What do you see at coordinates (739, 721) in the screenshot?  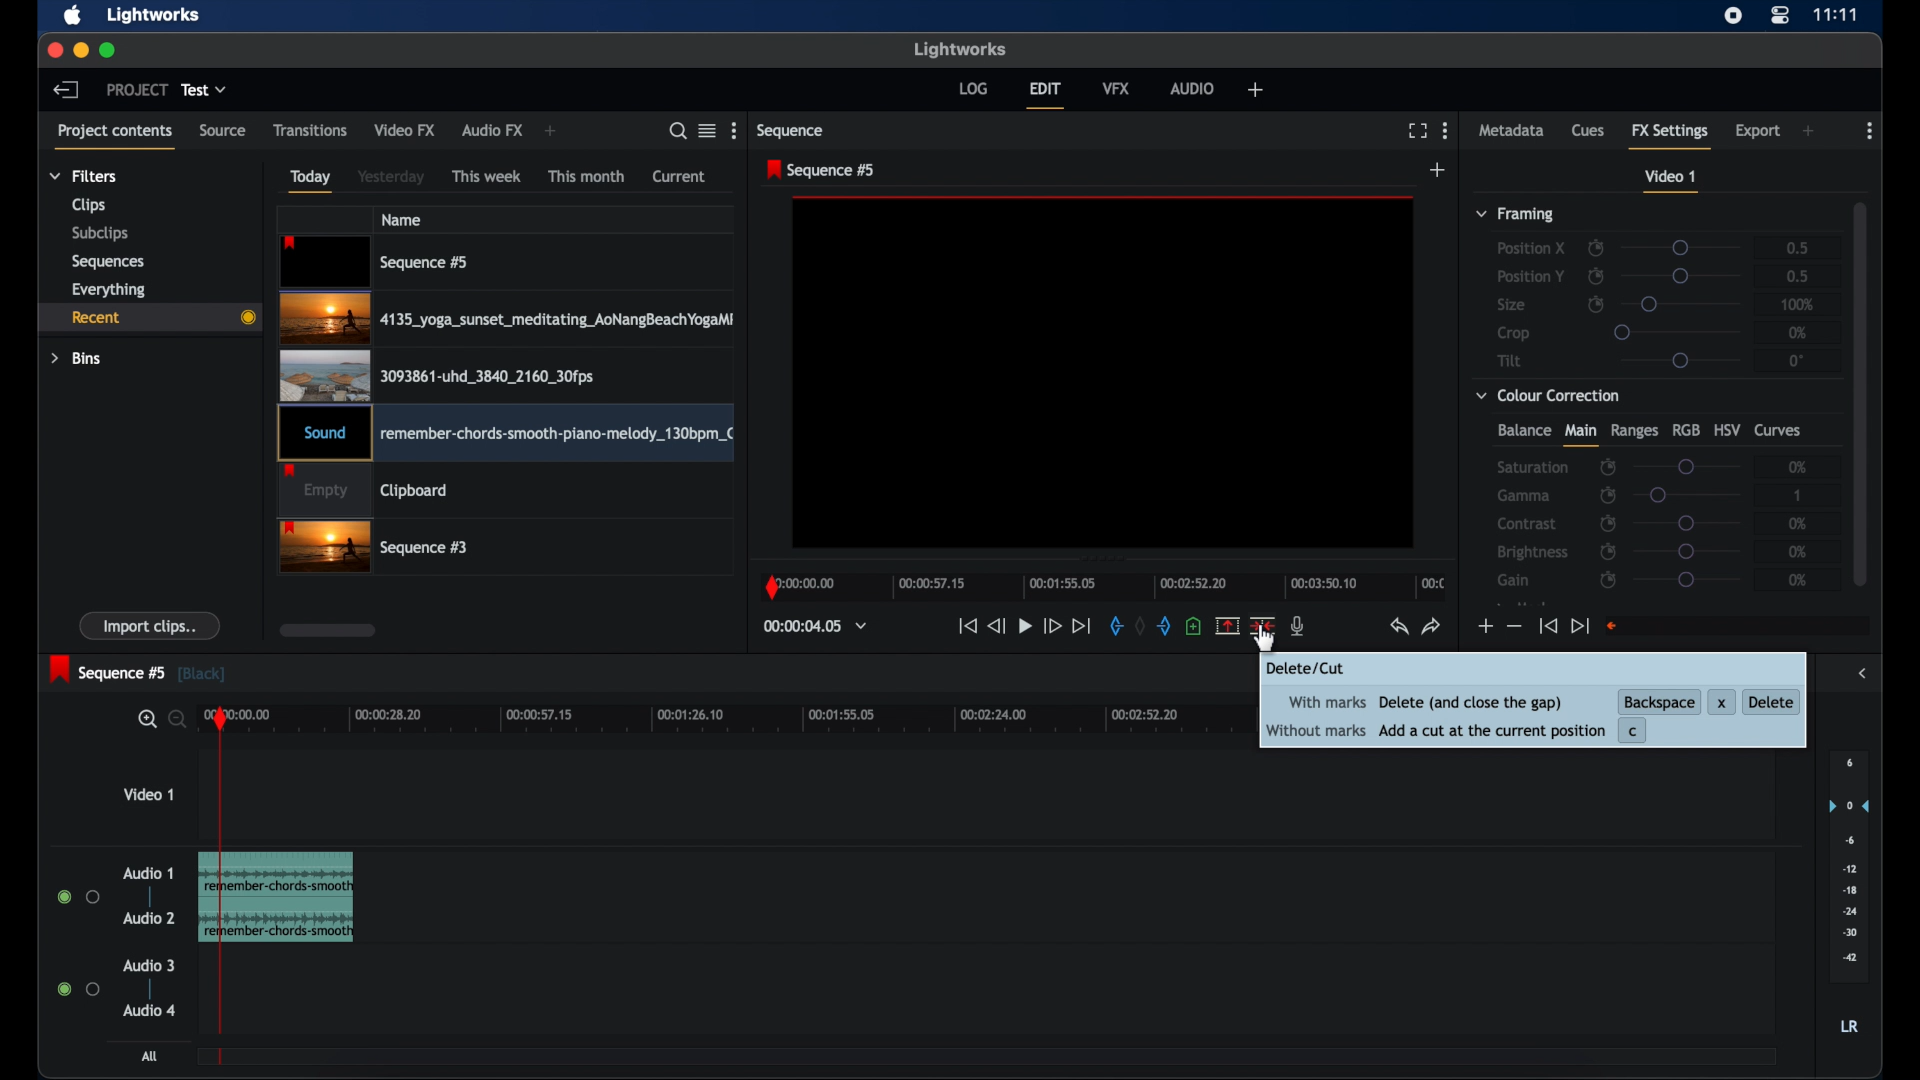 I see `timeline scale` at bounding box center [739, 721].